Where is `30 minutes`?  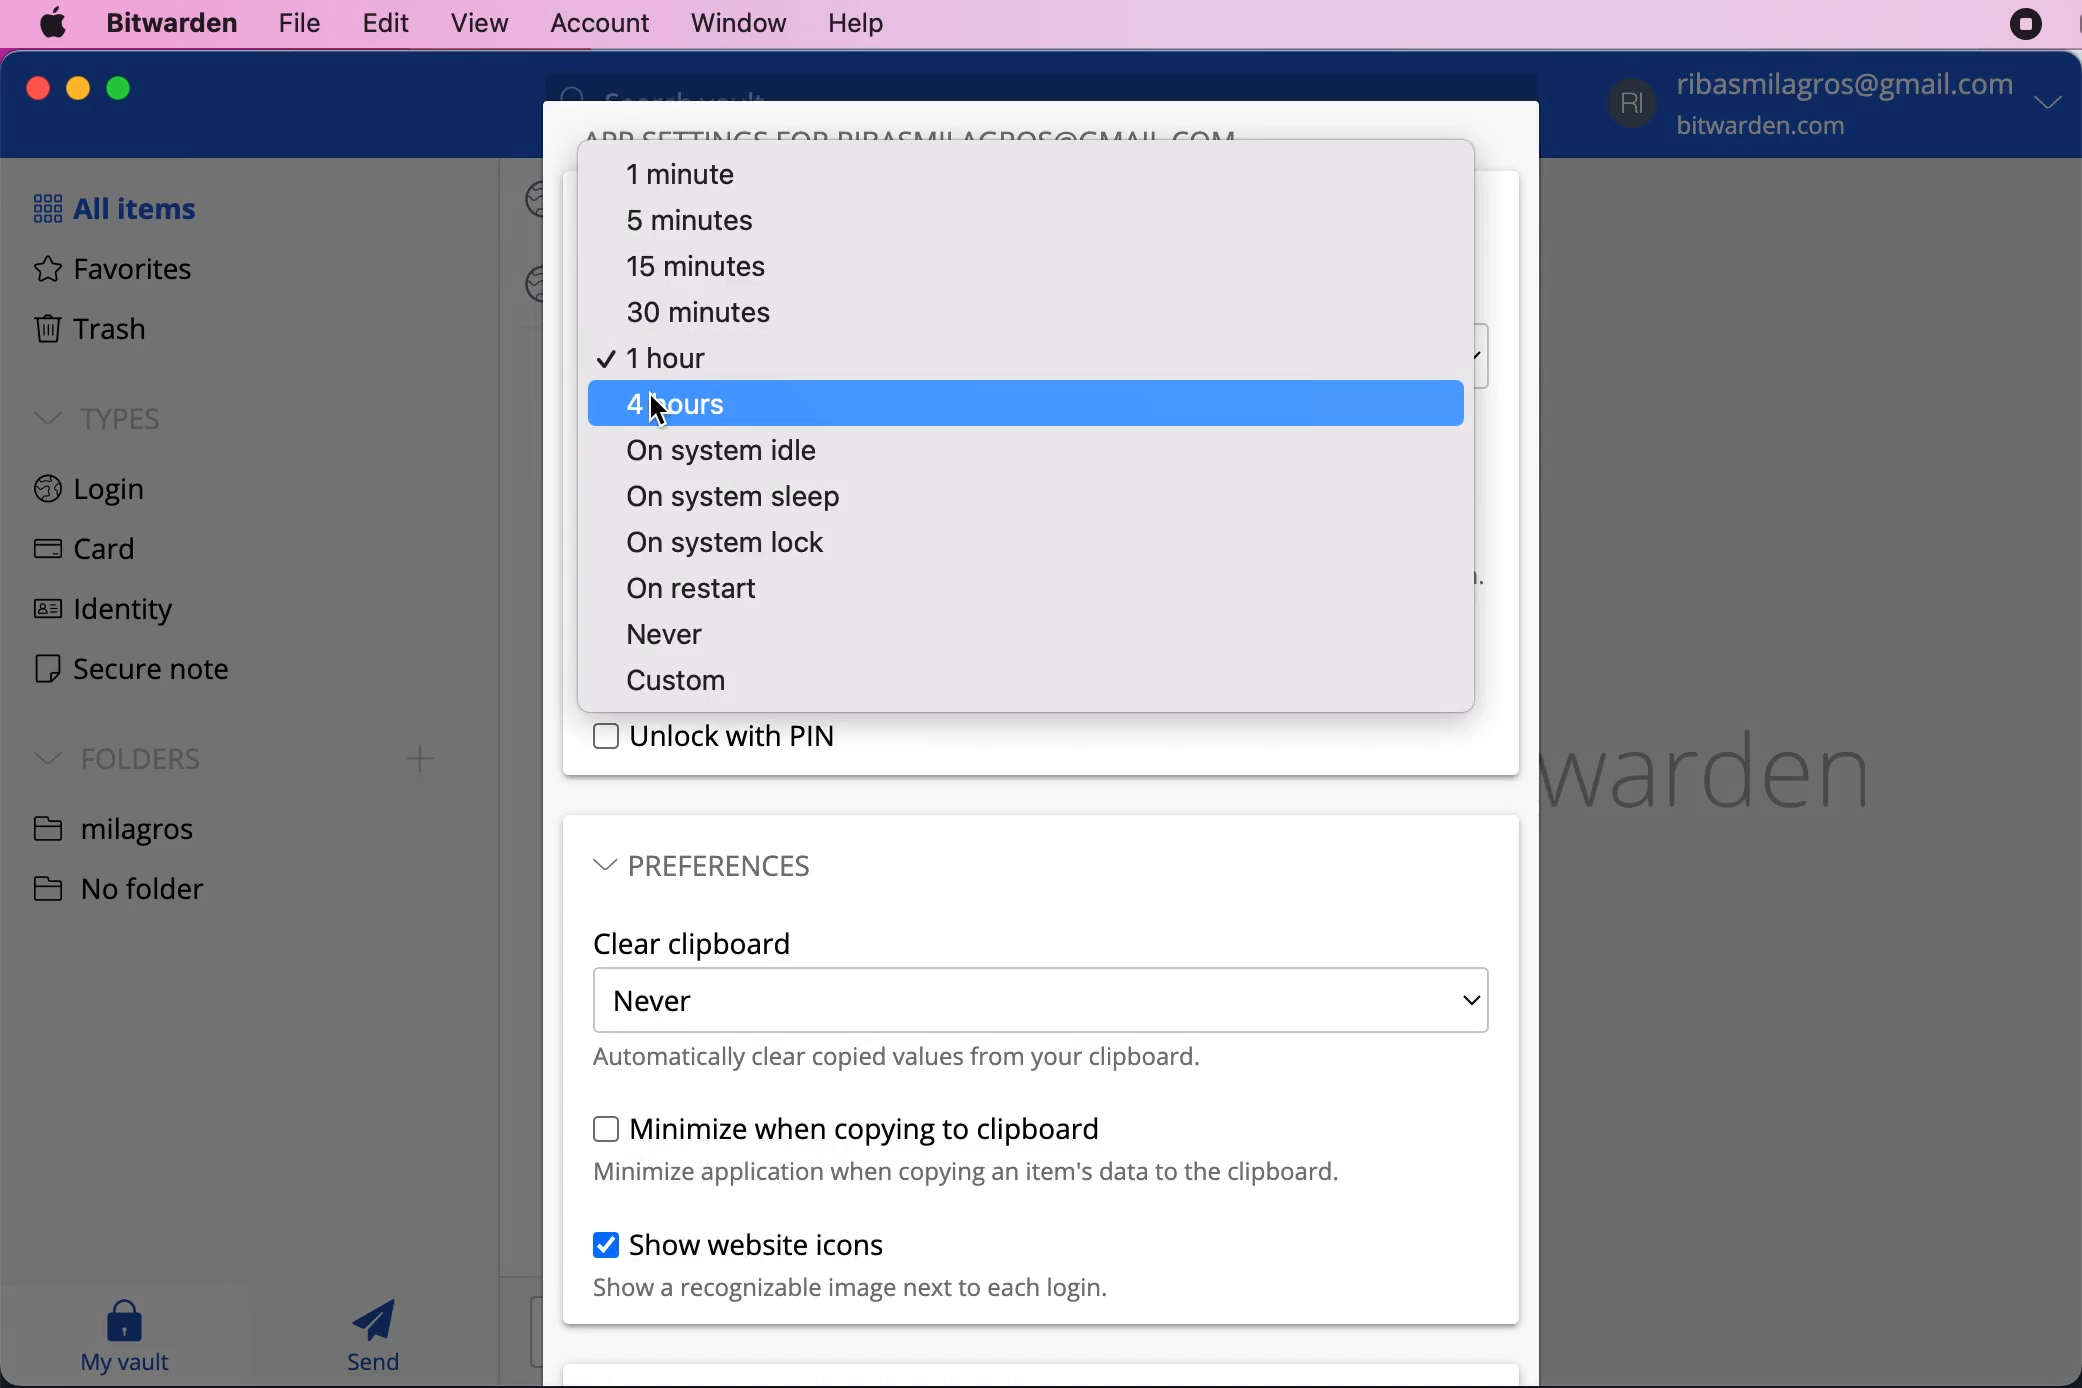 30 minutes is located at coordinates (707, 313).